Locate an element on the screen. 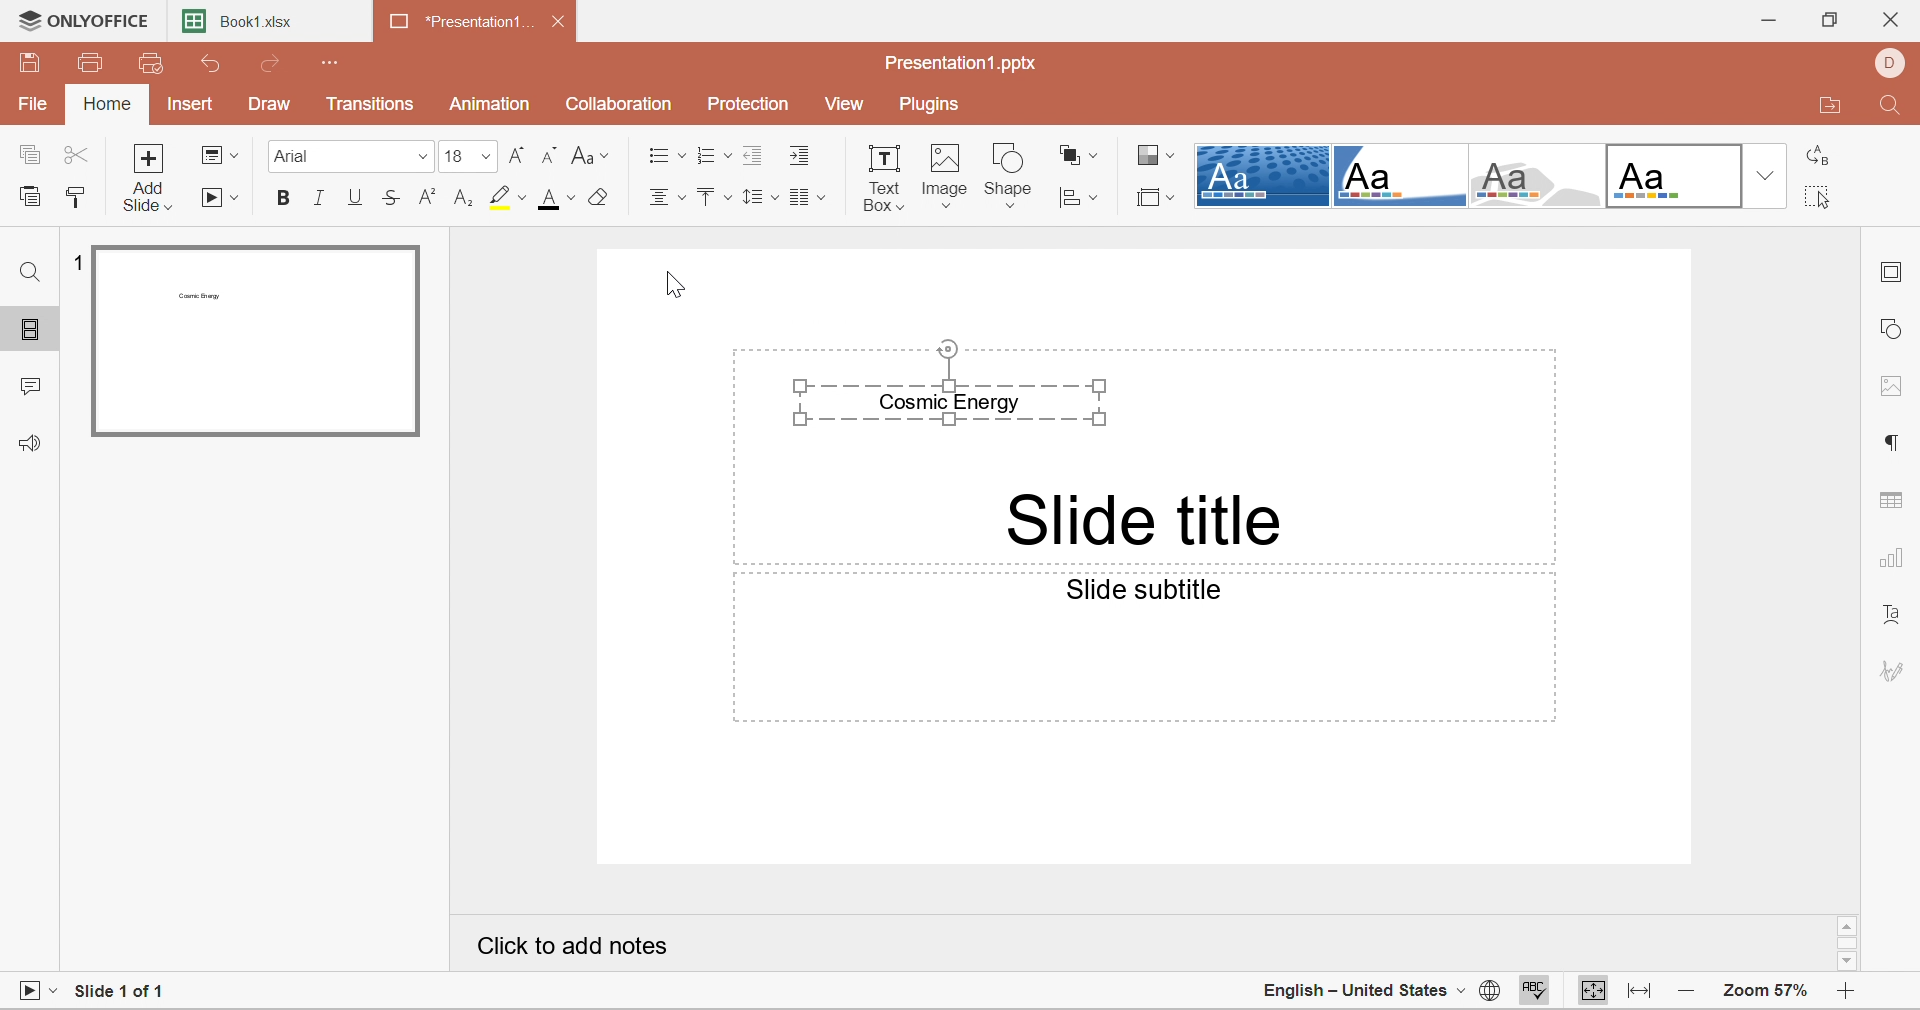 Image resolution: width=1920 pixels, height=1010 pixels. Undo is located at coordinates (211, 63).